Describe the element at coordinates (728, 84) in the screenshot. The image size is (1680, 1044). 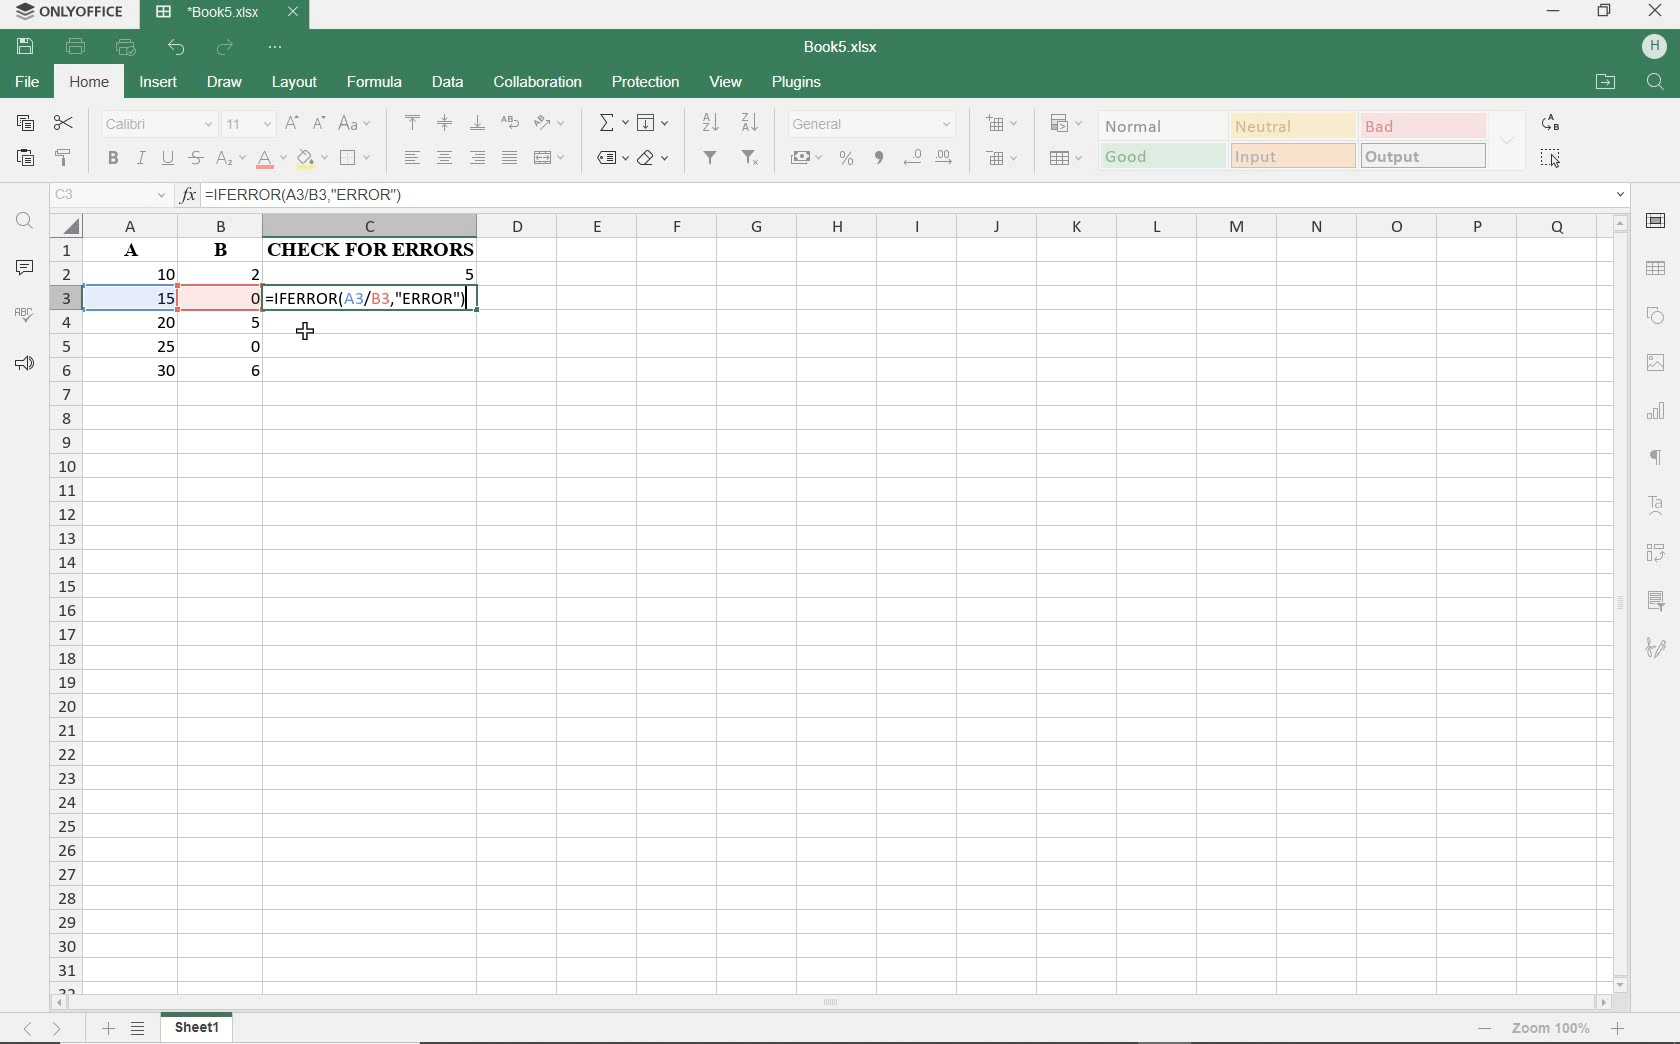
I see `VIEW` at that location.